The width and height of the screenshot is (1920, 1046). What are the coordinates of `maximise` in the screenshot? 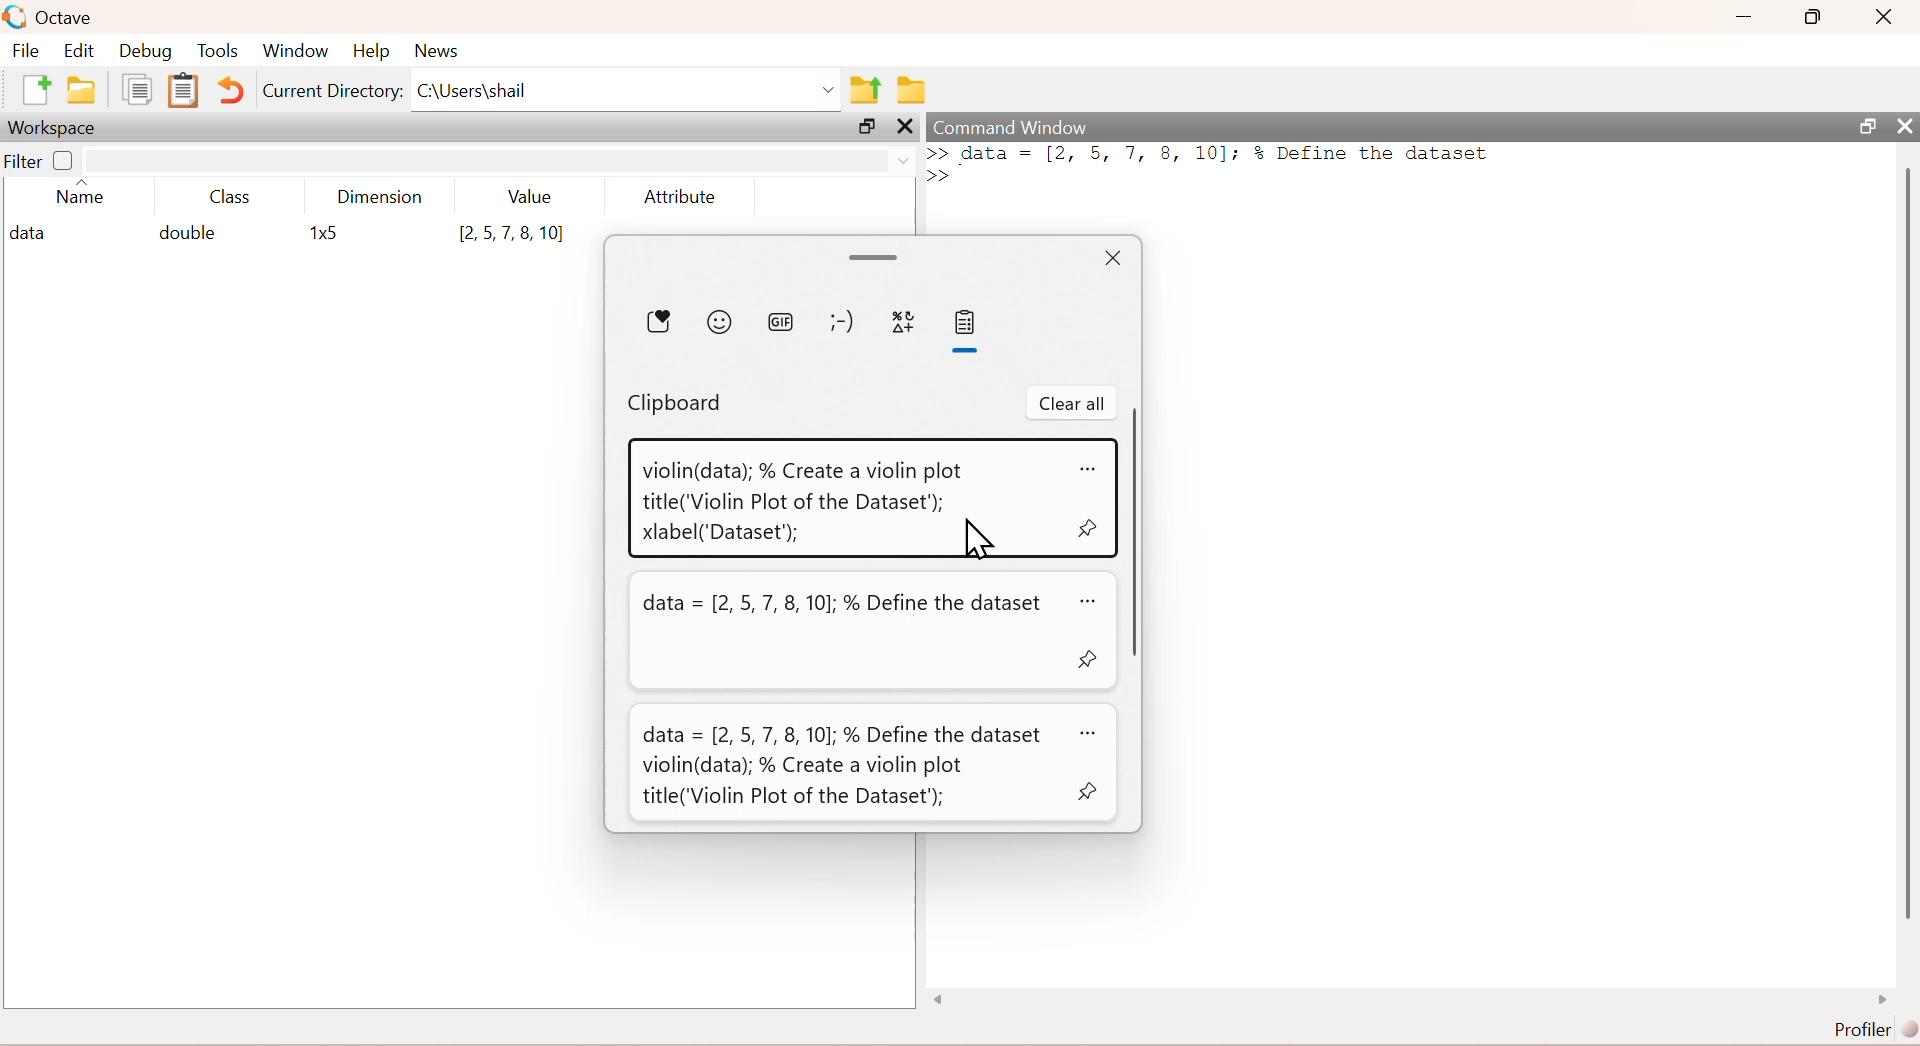 It's located at (1814, 16).